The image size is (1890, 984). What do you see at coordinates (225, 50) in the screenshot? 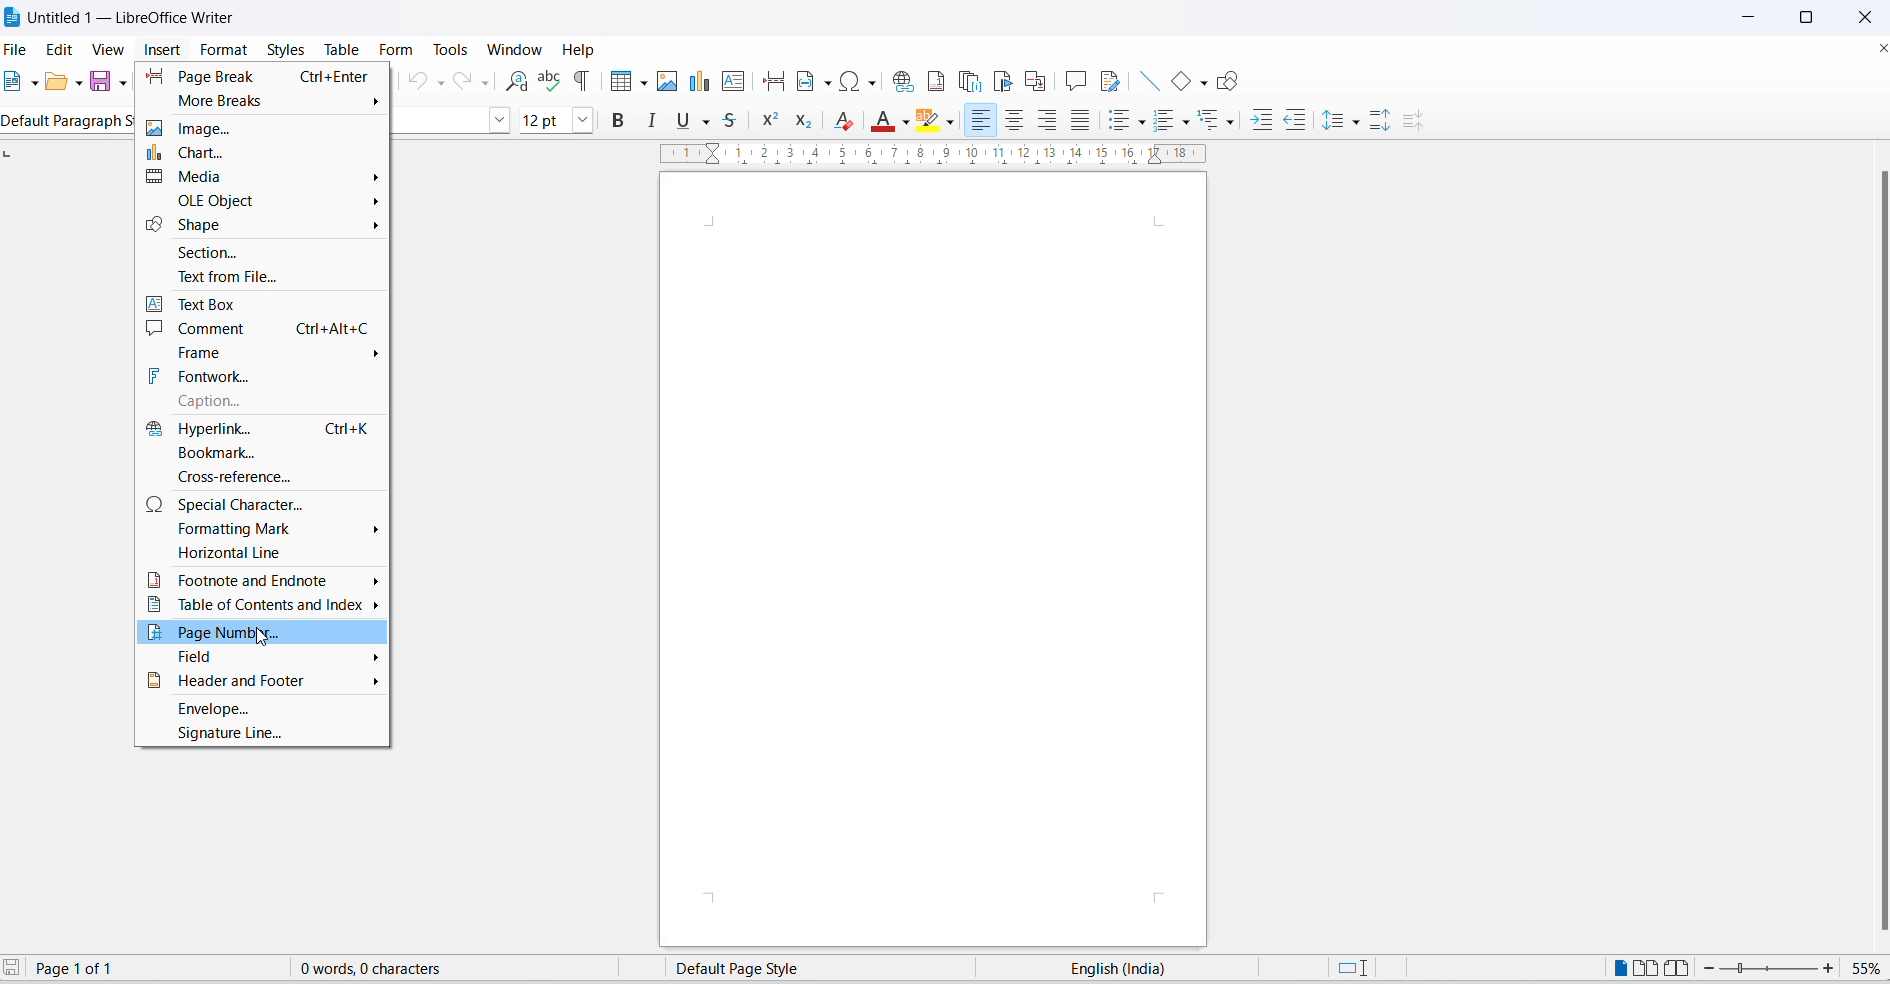
I see `format` at bounding box center [225, 50].